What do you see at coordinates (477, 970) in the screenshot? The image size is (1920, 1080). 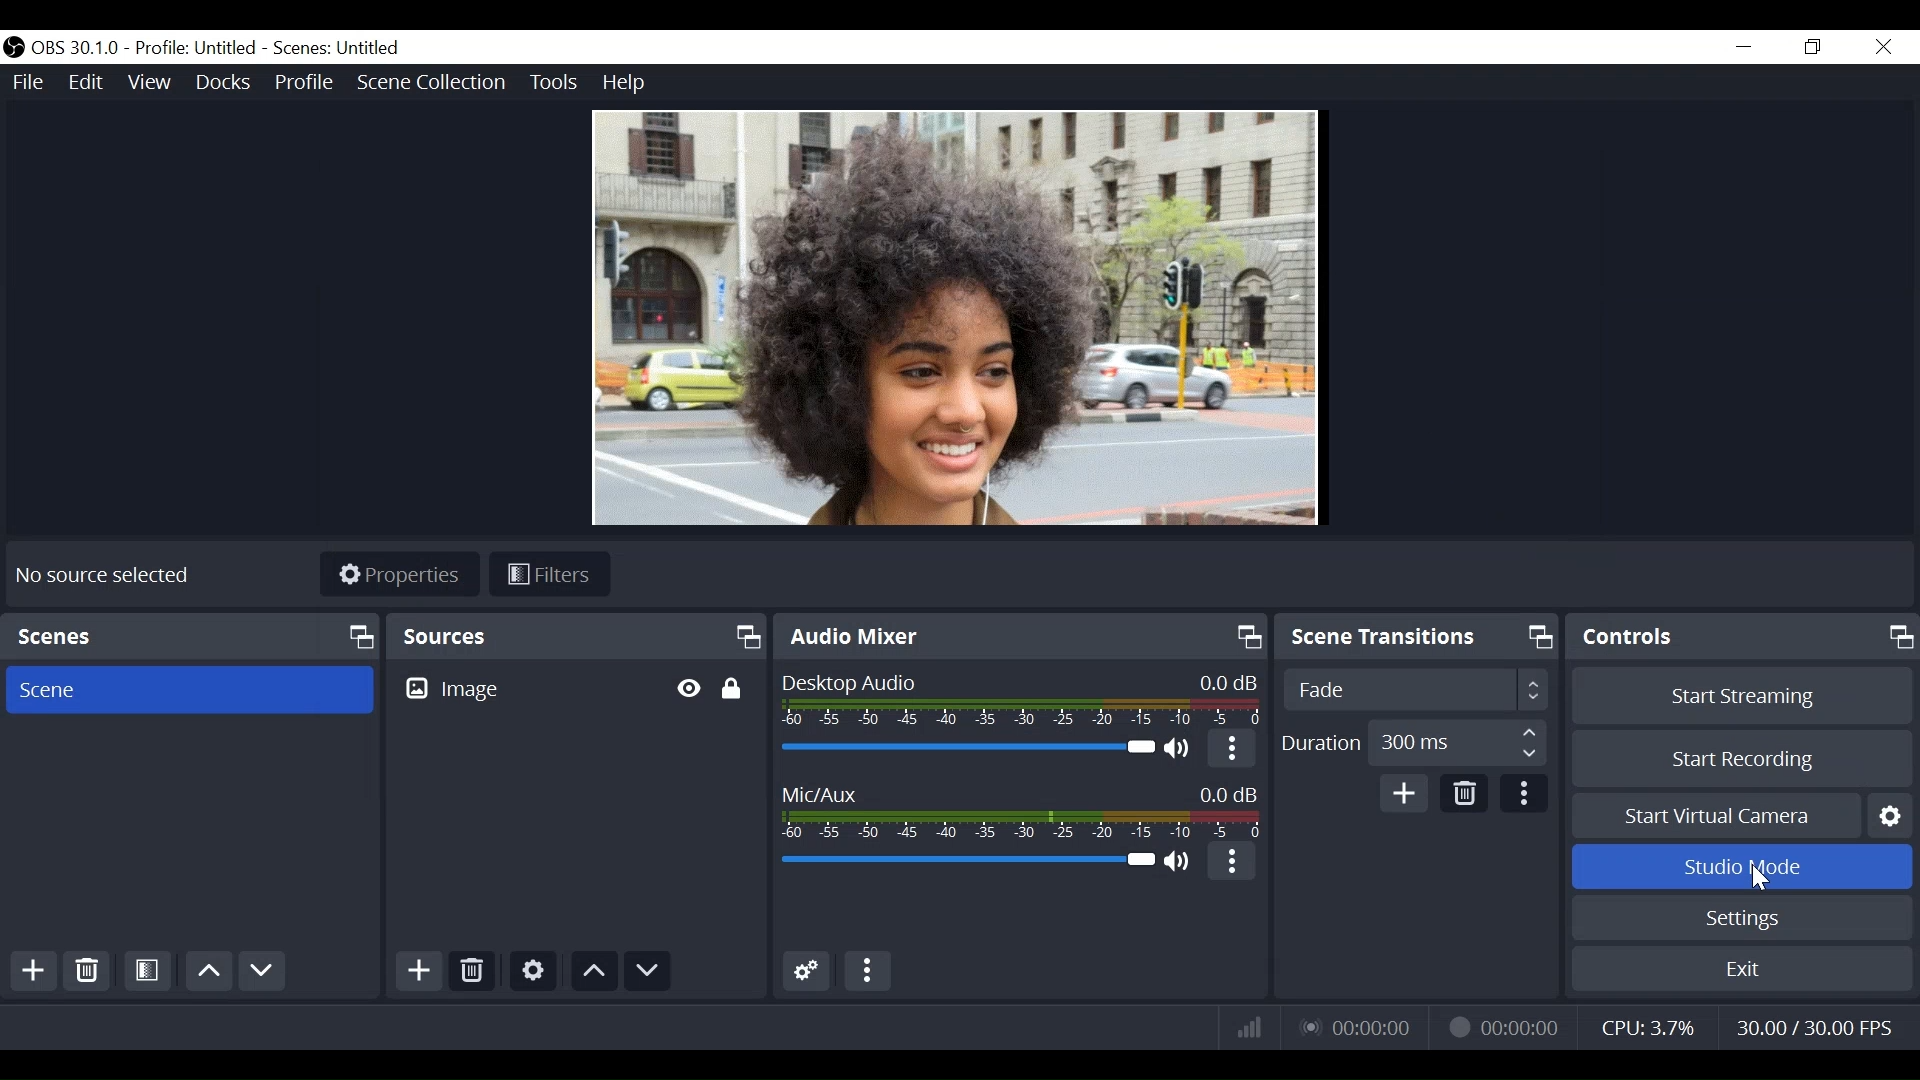 I see `Delete` at bounding box center [477, 970].